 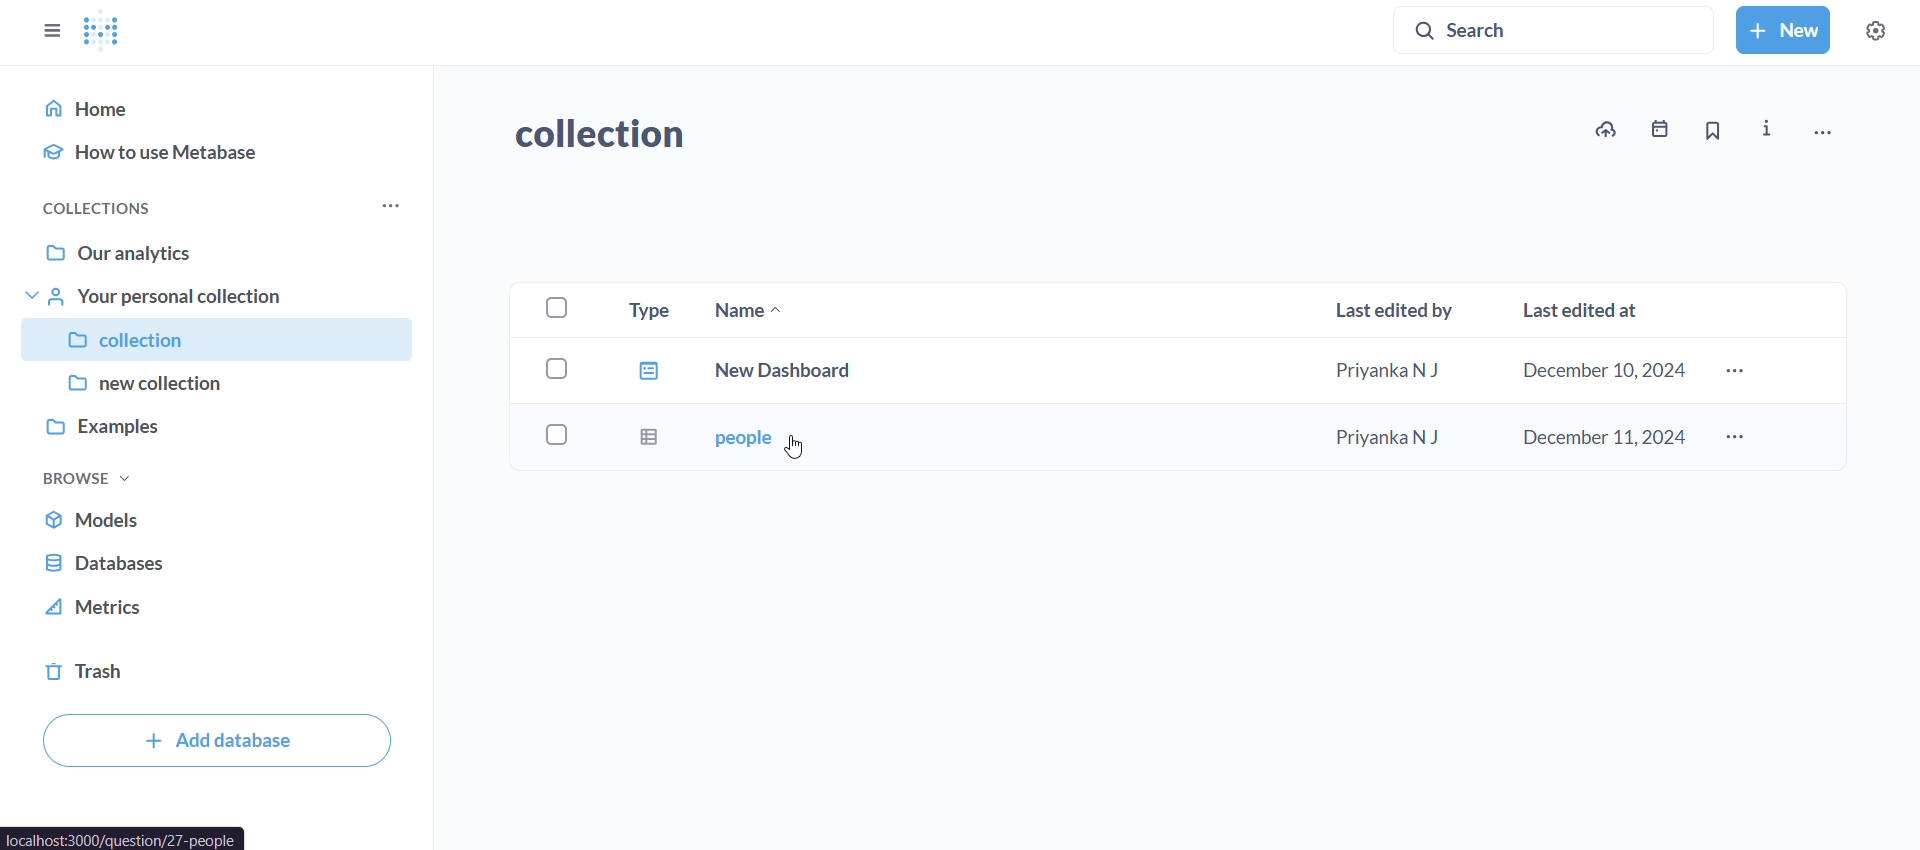 What do you see at coordinates (220, 158) in the screenshot?
I see `how to use metabase` at bounding box center [220, 158].